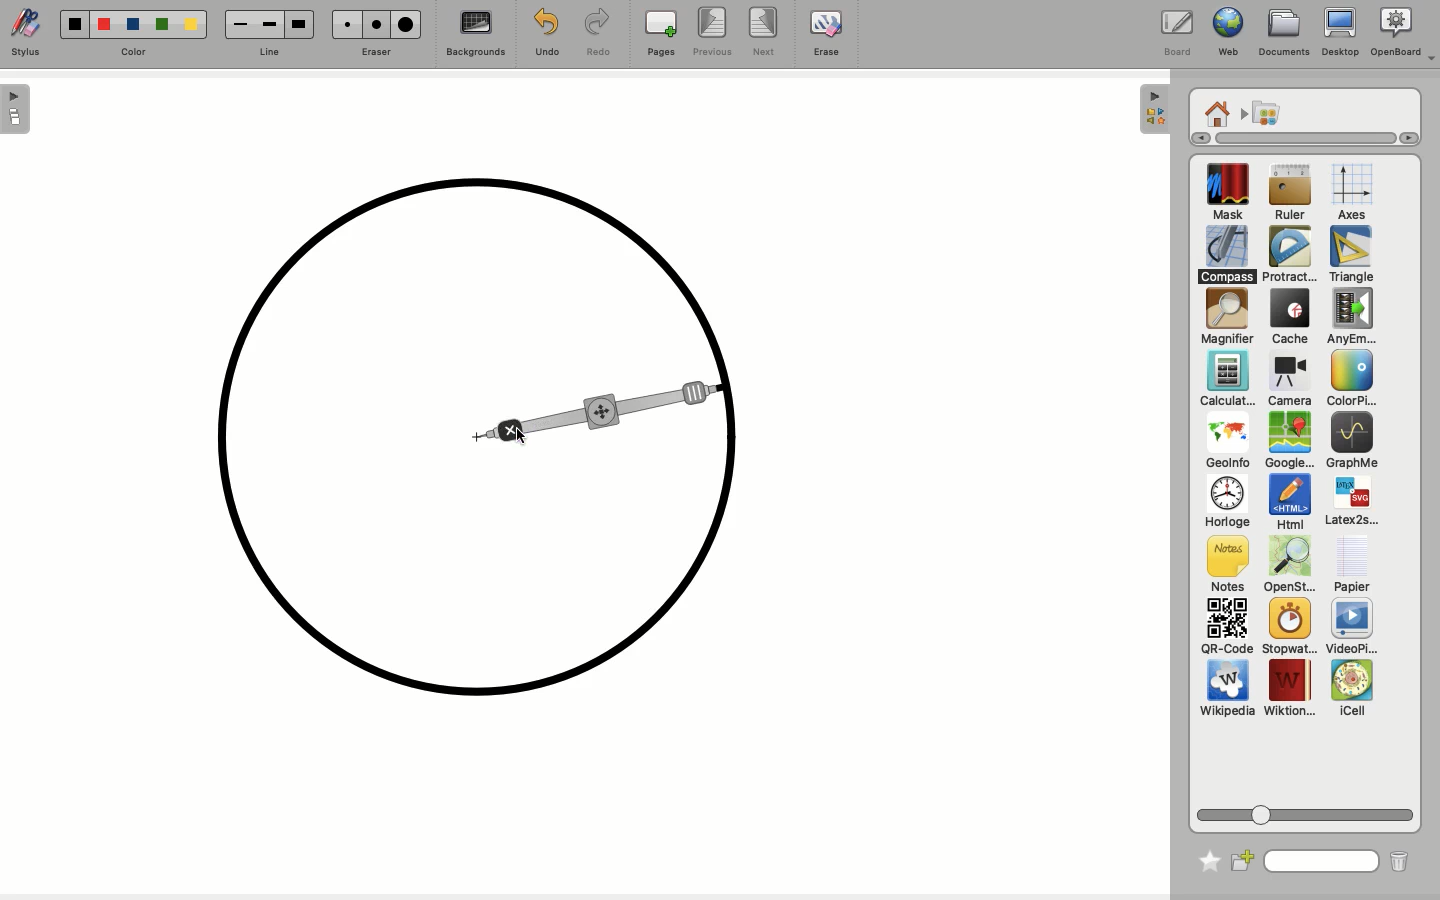 The width and height of the screenshot is (1440, 900). Describe the element at coordinates (1228, 194) in the screenshot. I see `Mask` at that location.